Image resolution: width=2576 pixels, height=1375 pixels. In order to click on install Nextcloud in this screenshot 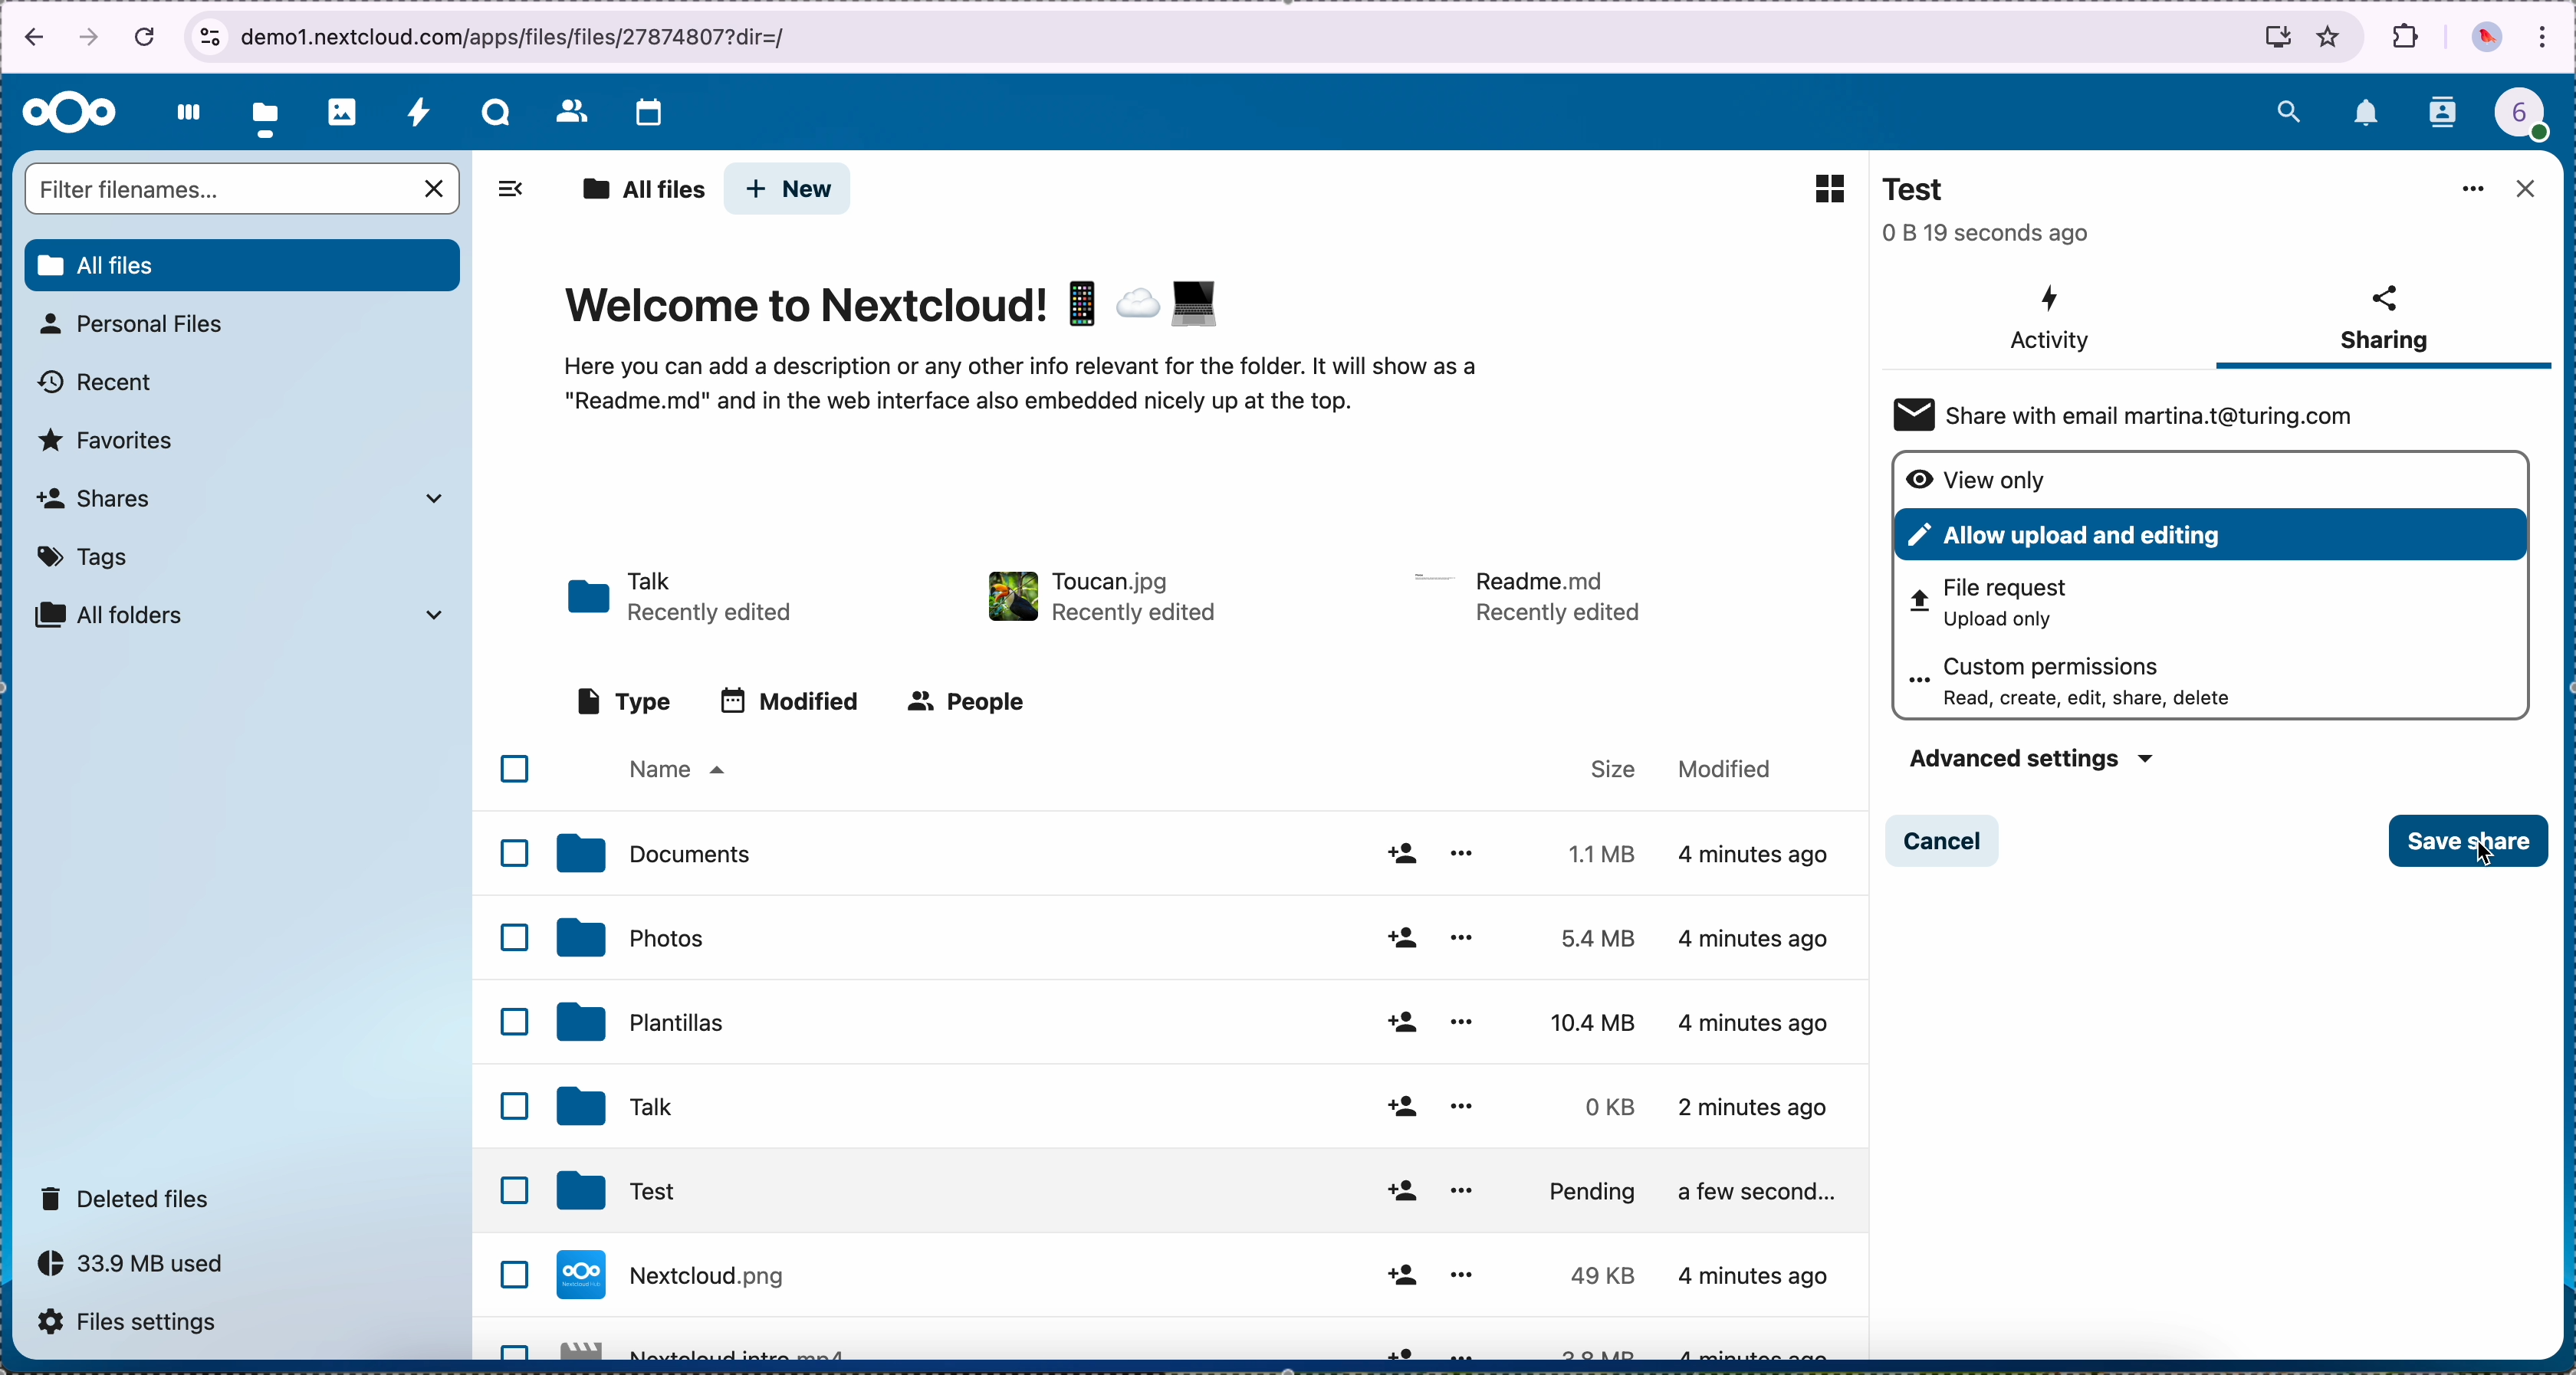, I will do `click(2278, 41)`.